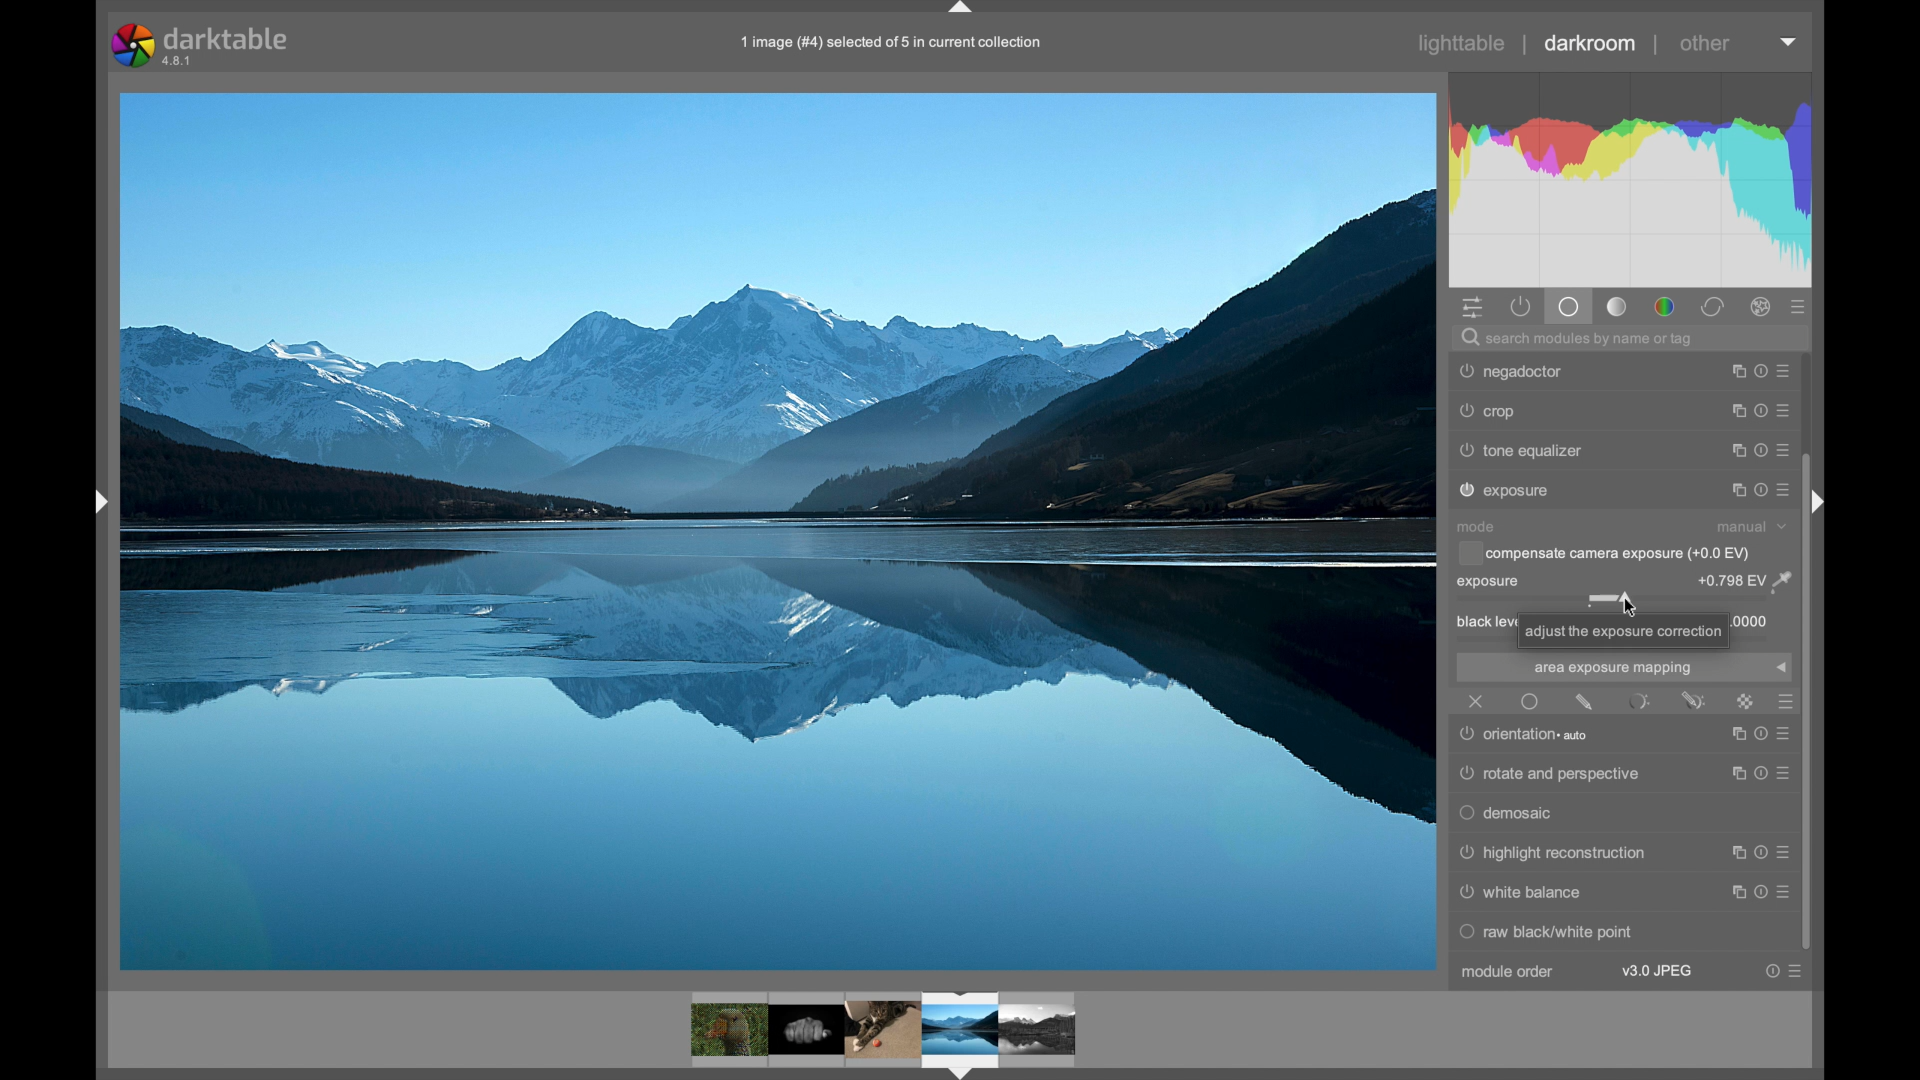 This screenshot has width=1920, height=1080. Describe the element at coordinates (1762, 410) in the screenshot. I see `more options` at that location.